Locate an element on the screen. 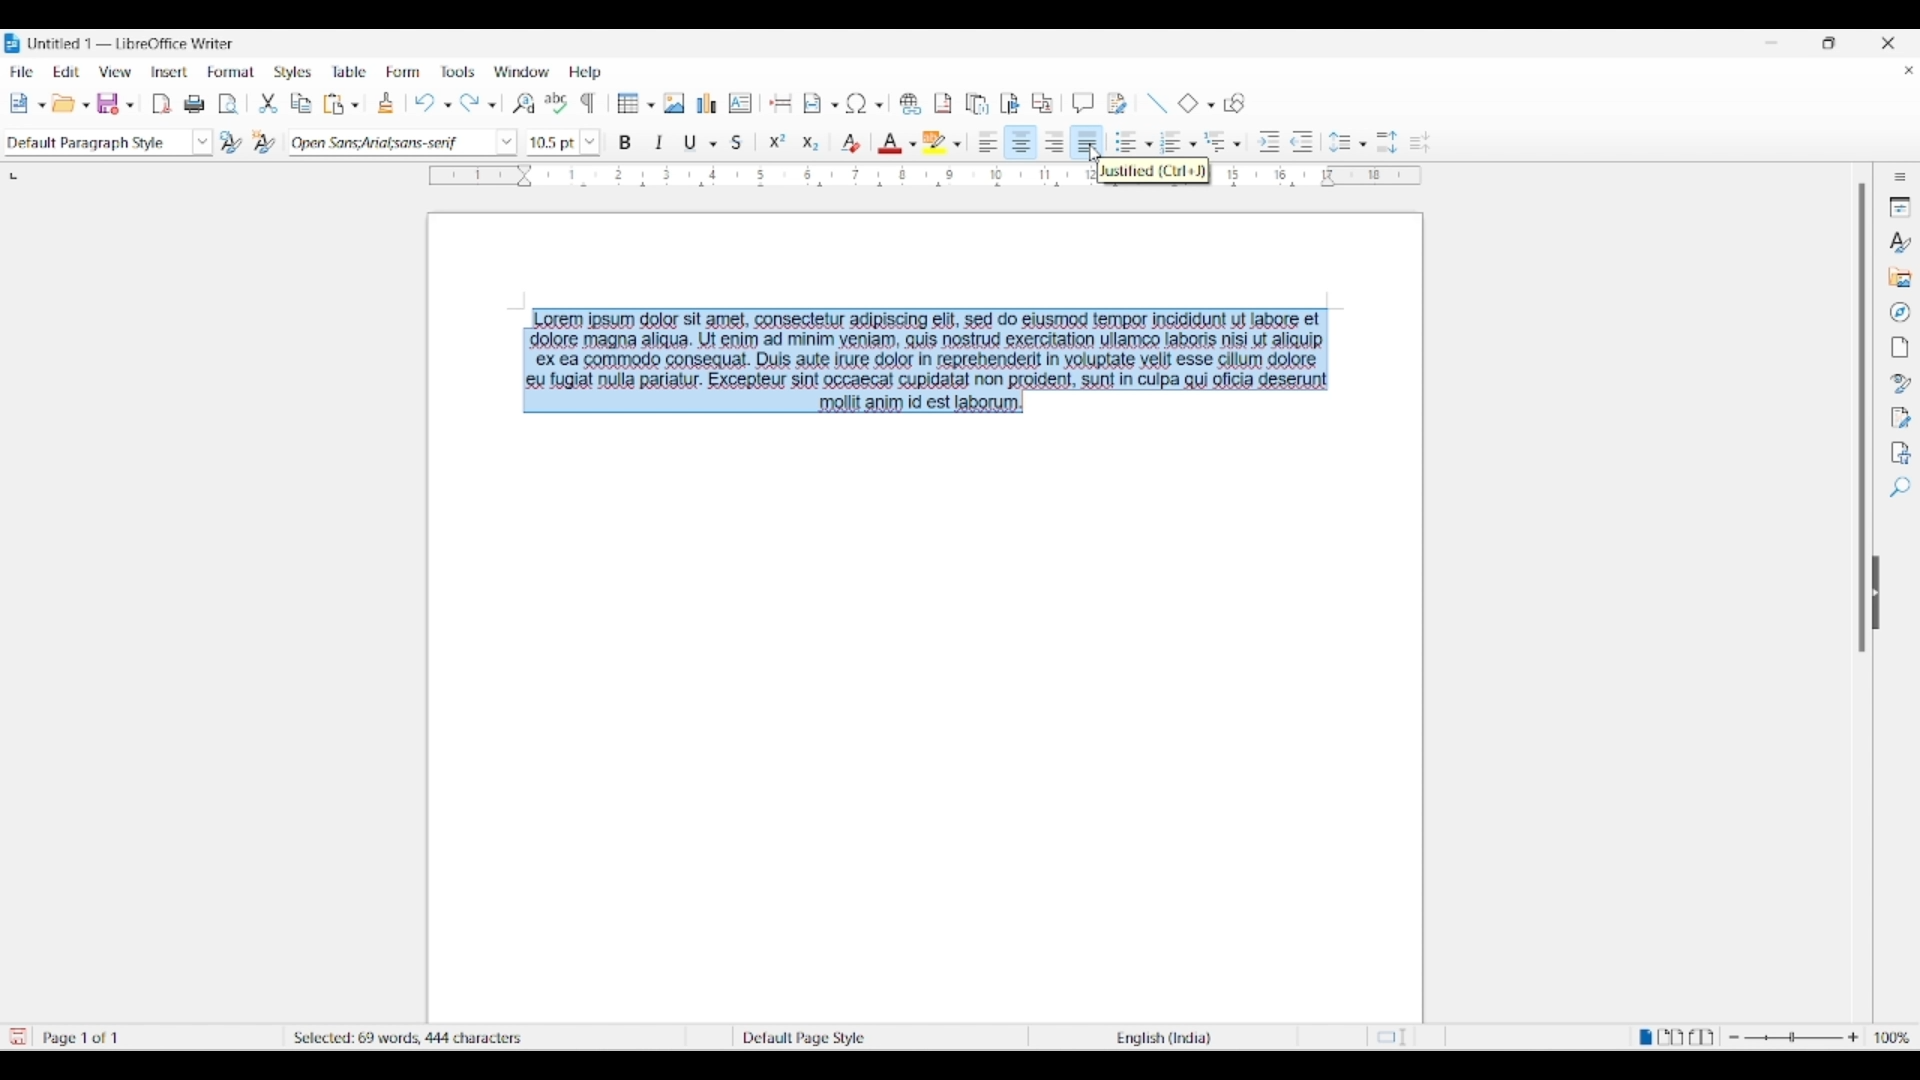  Align right is located at coordinates (1055, 141).